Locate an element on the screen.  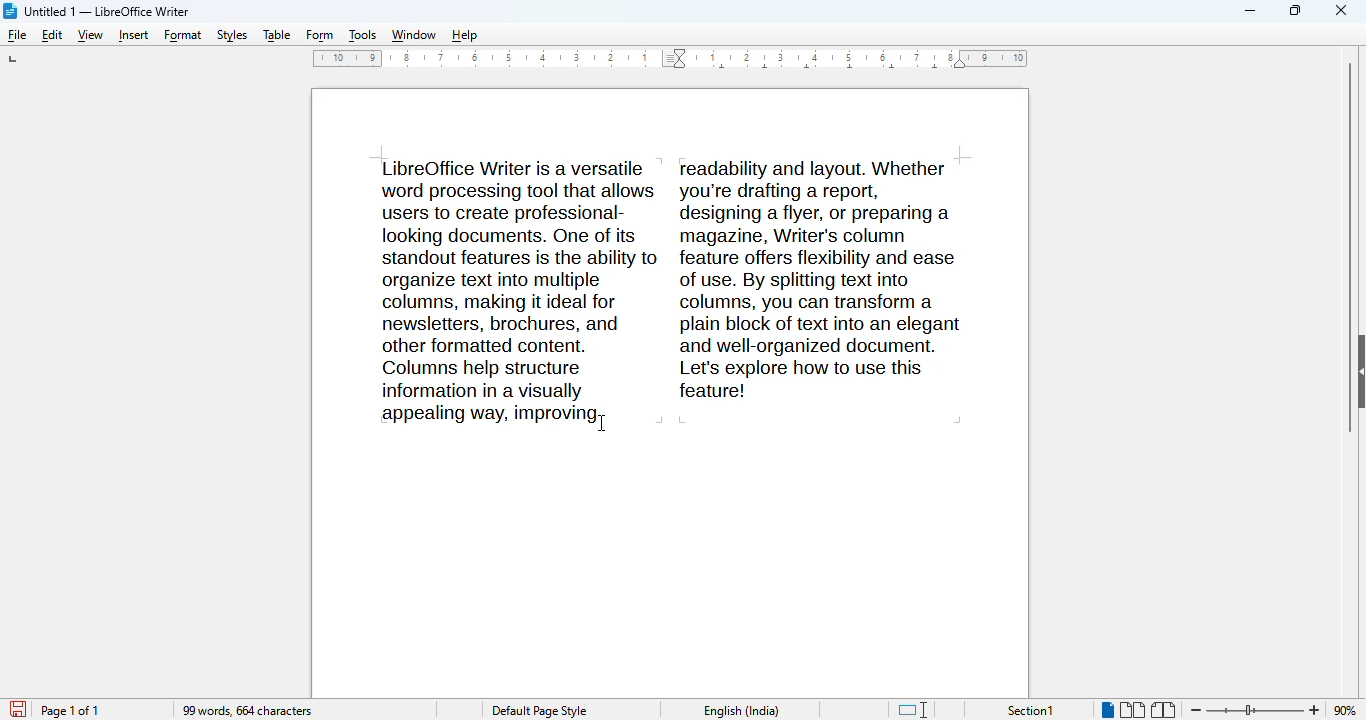
book view is located at coordinates (1163, 710).